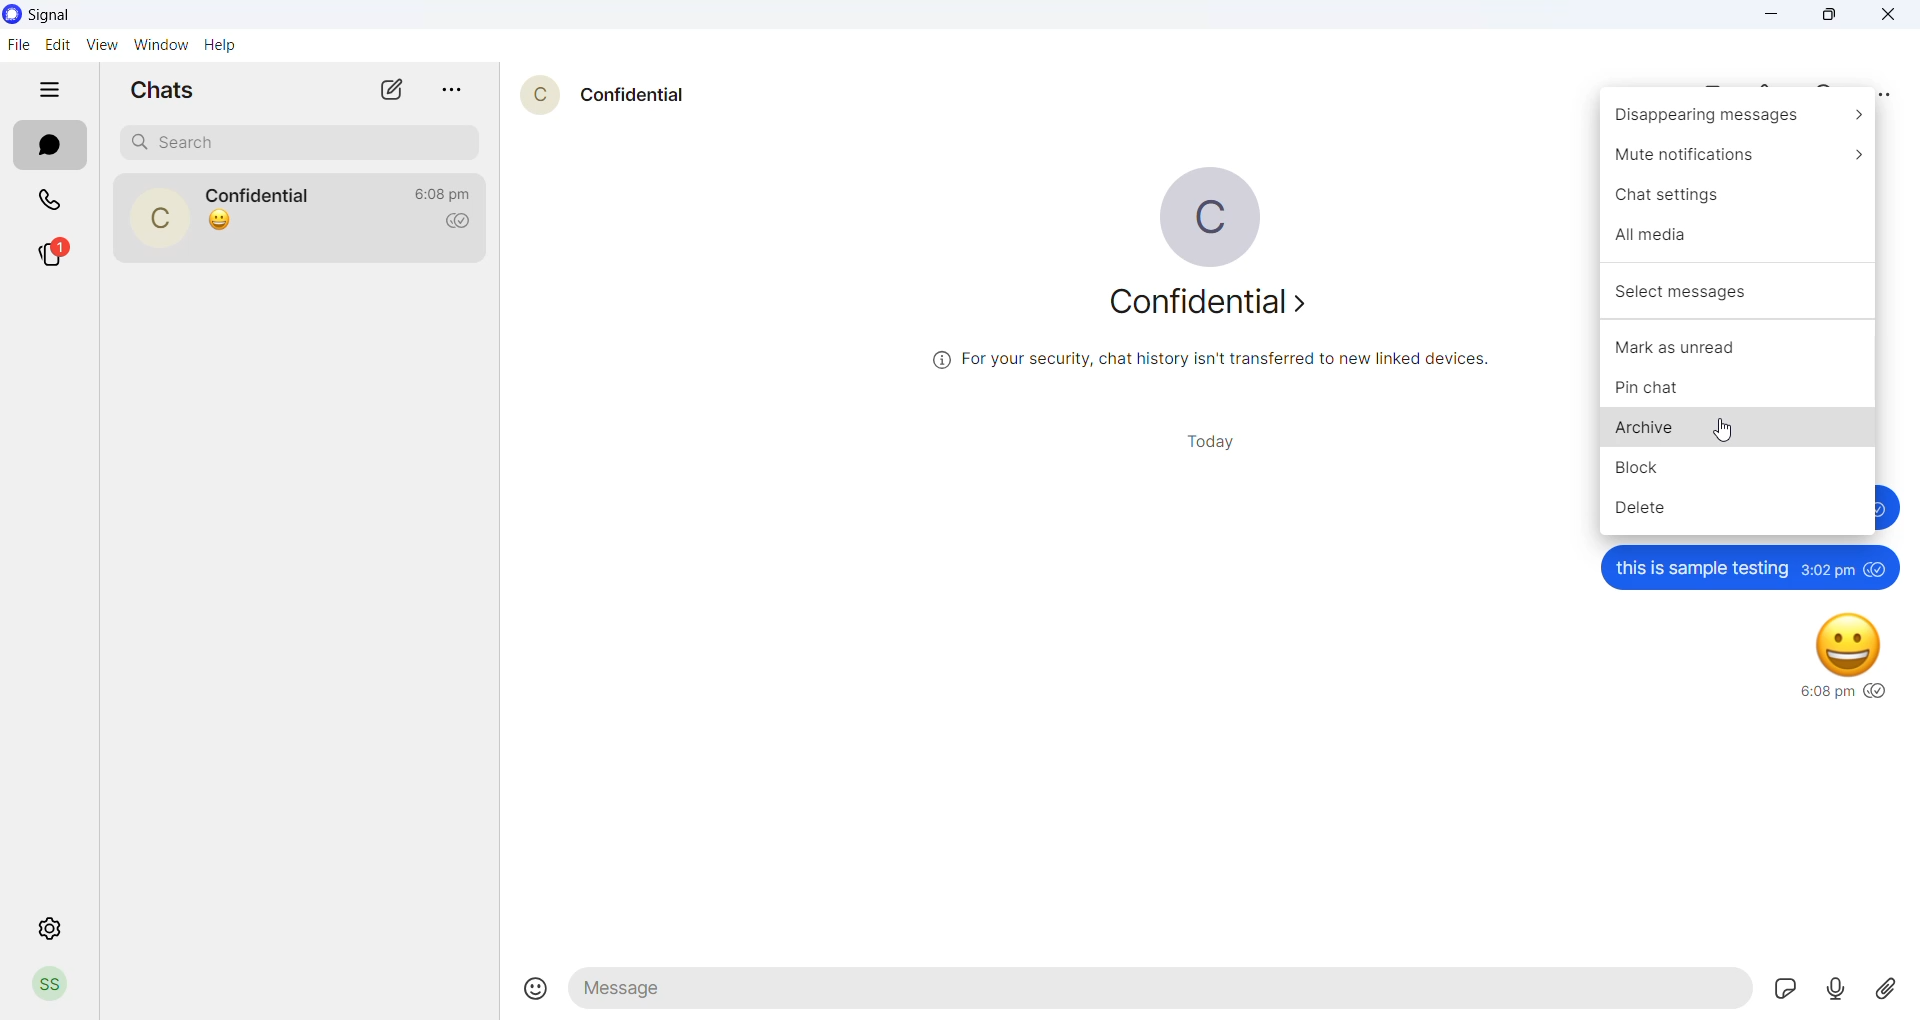 The width and height of the screenshot is (1920, 1020). Describe the element at coordinates (164, 89) in the screenshot. I see `chats heading` at that location.